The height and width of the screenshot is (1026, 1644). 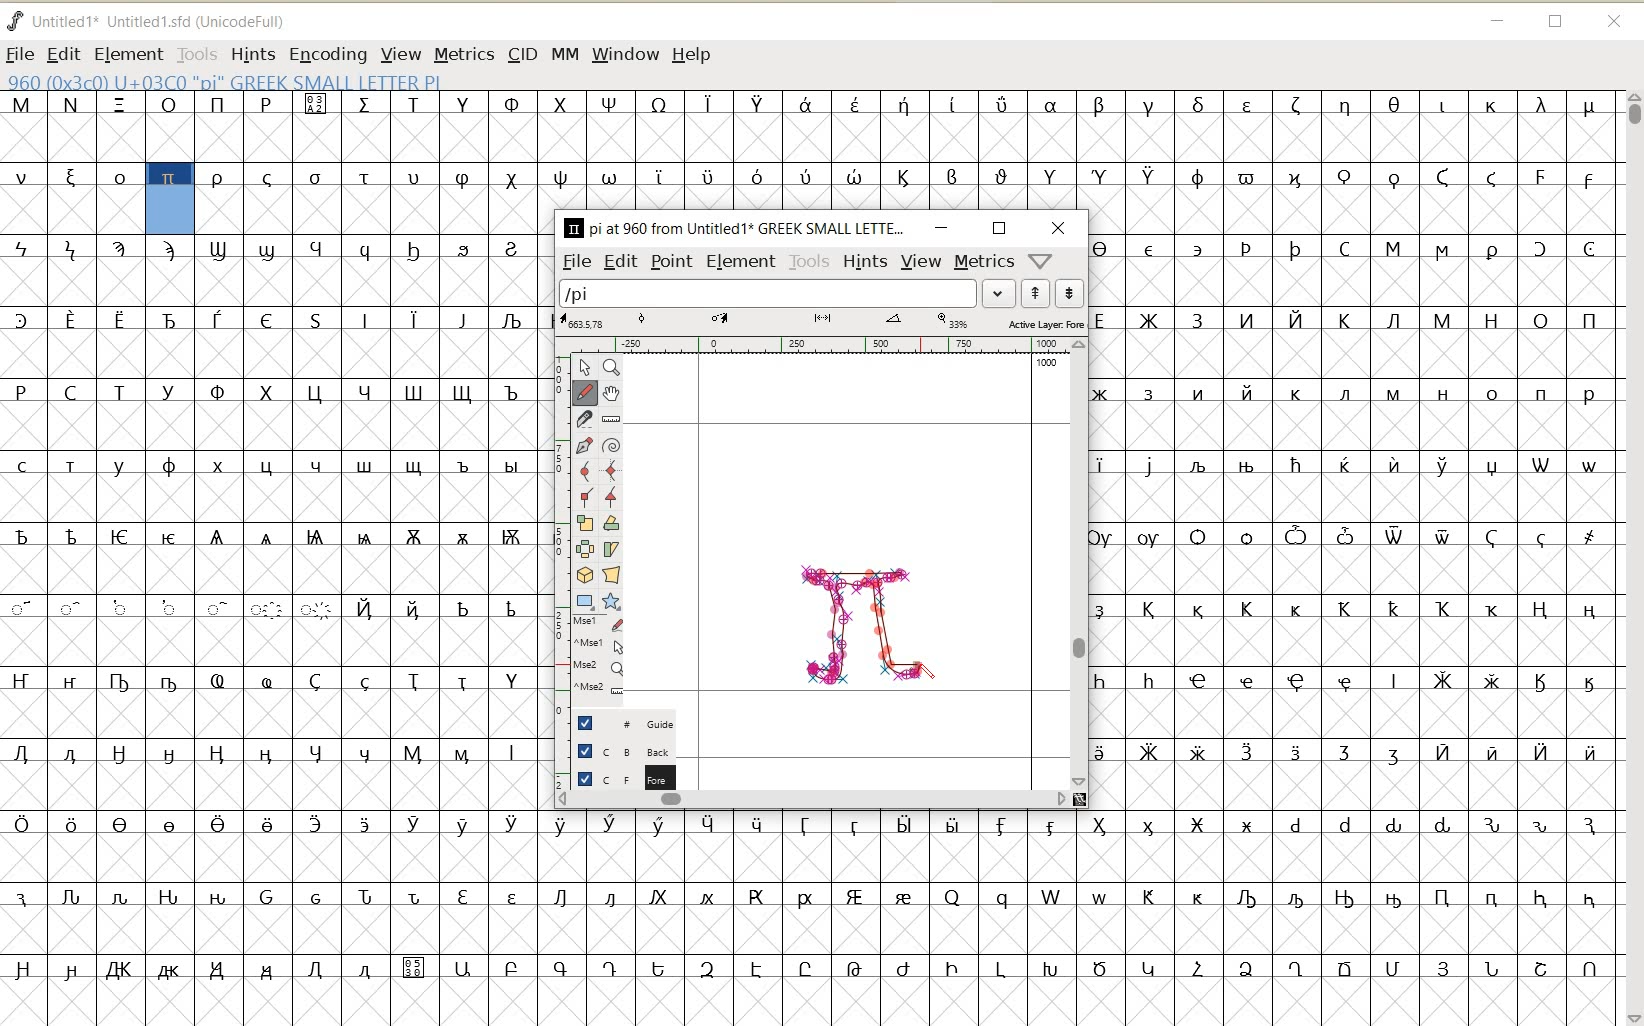 What do you see at coordinates (267, 560) in the screenshot?
I see `Glyph characters and numbers` at bounding box center [267, 560].